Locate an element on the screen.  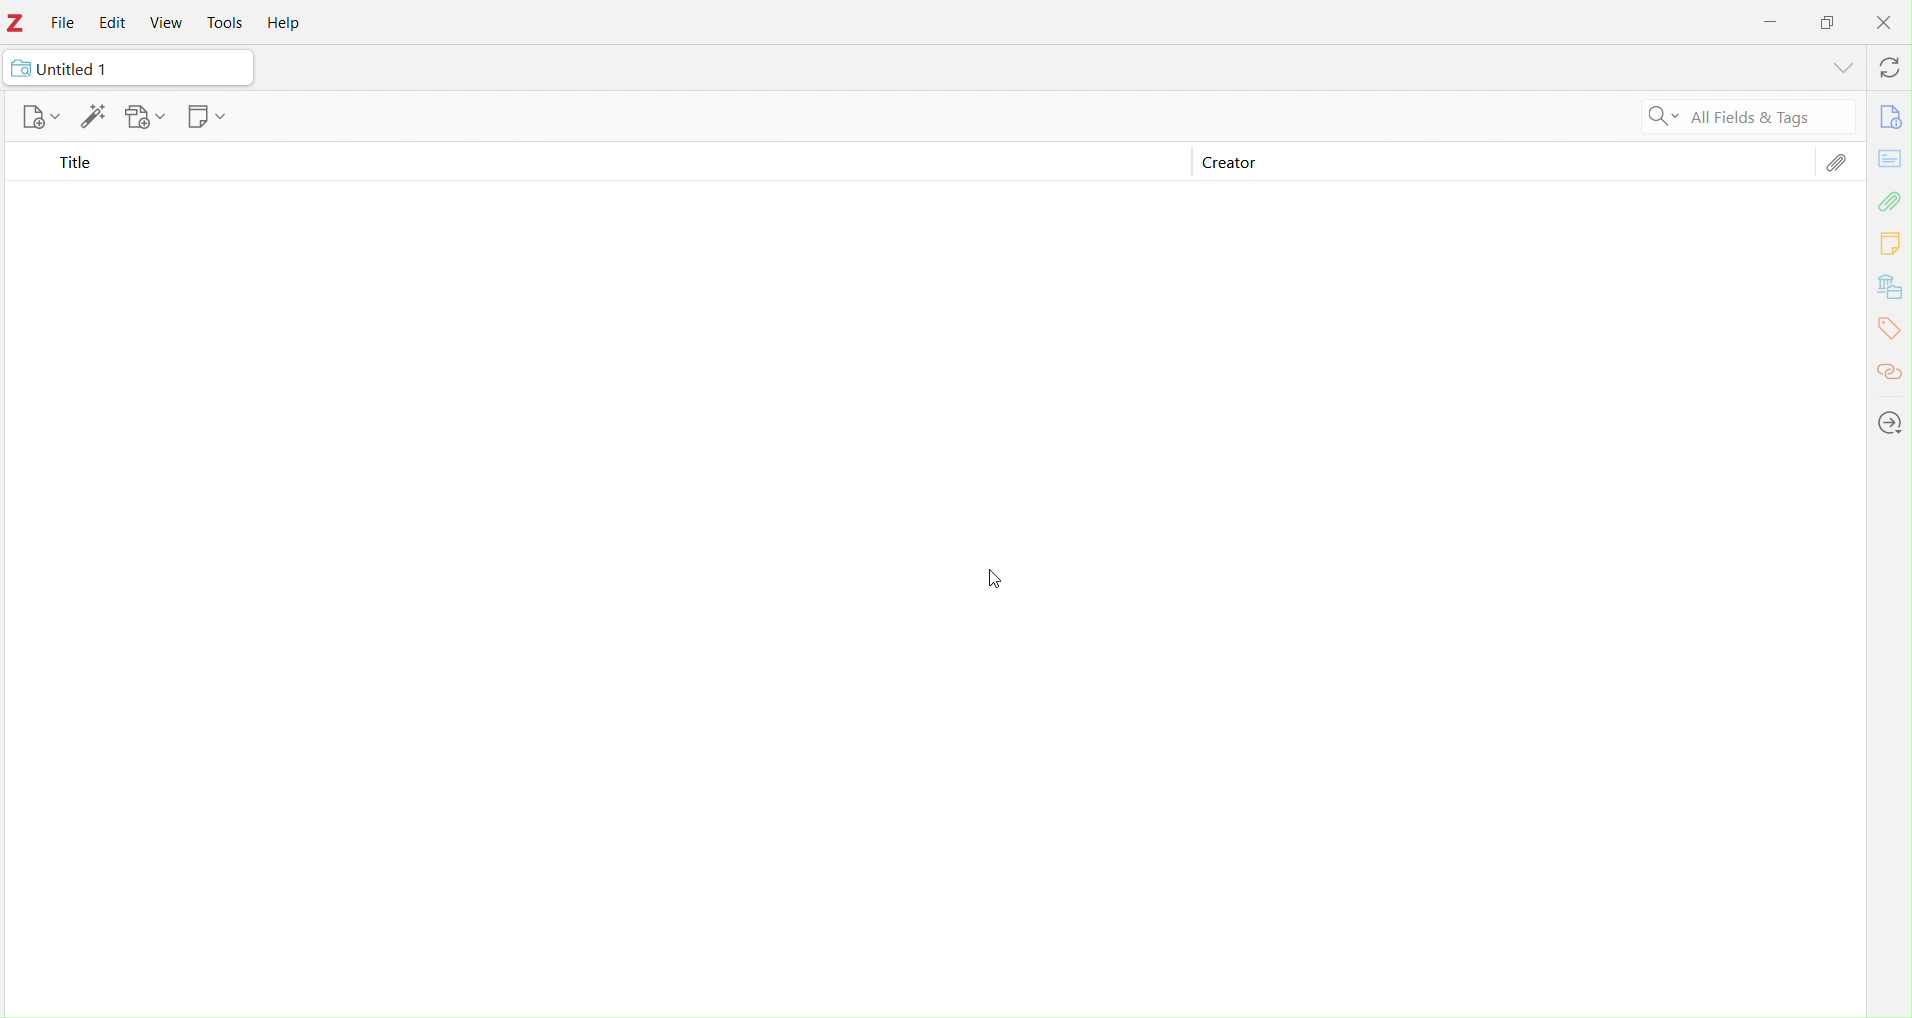
Search is located at coordinates (1657, 119).